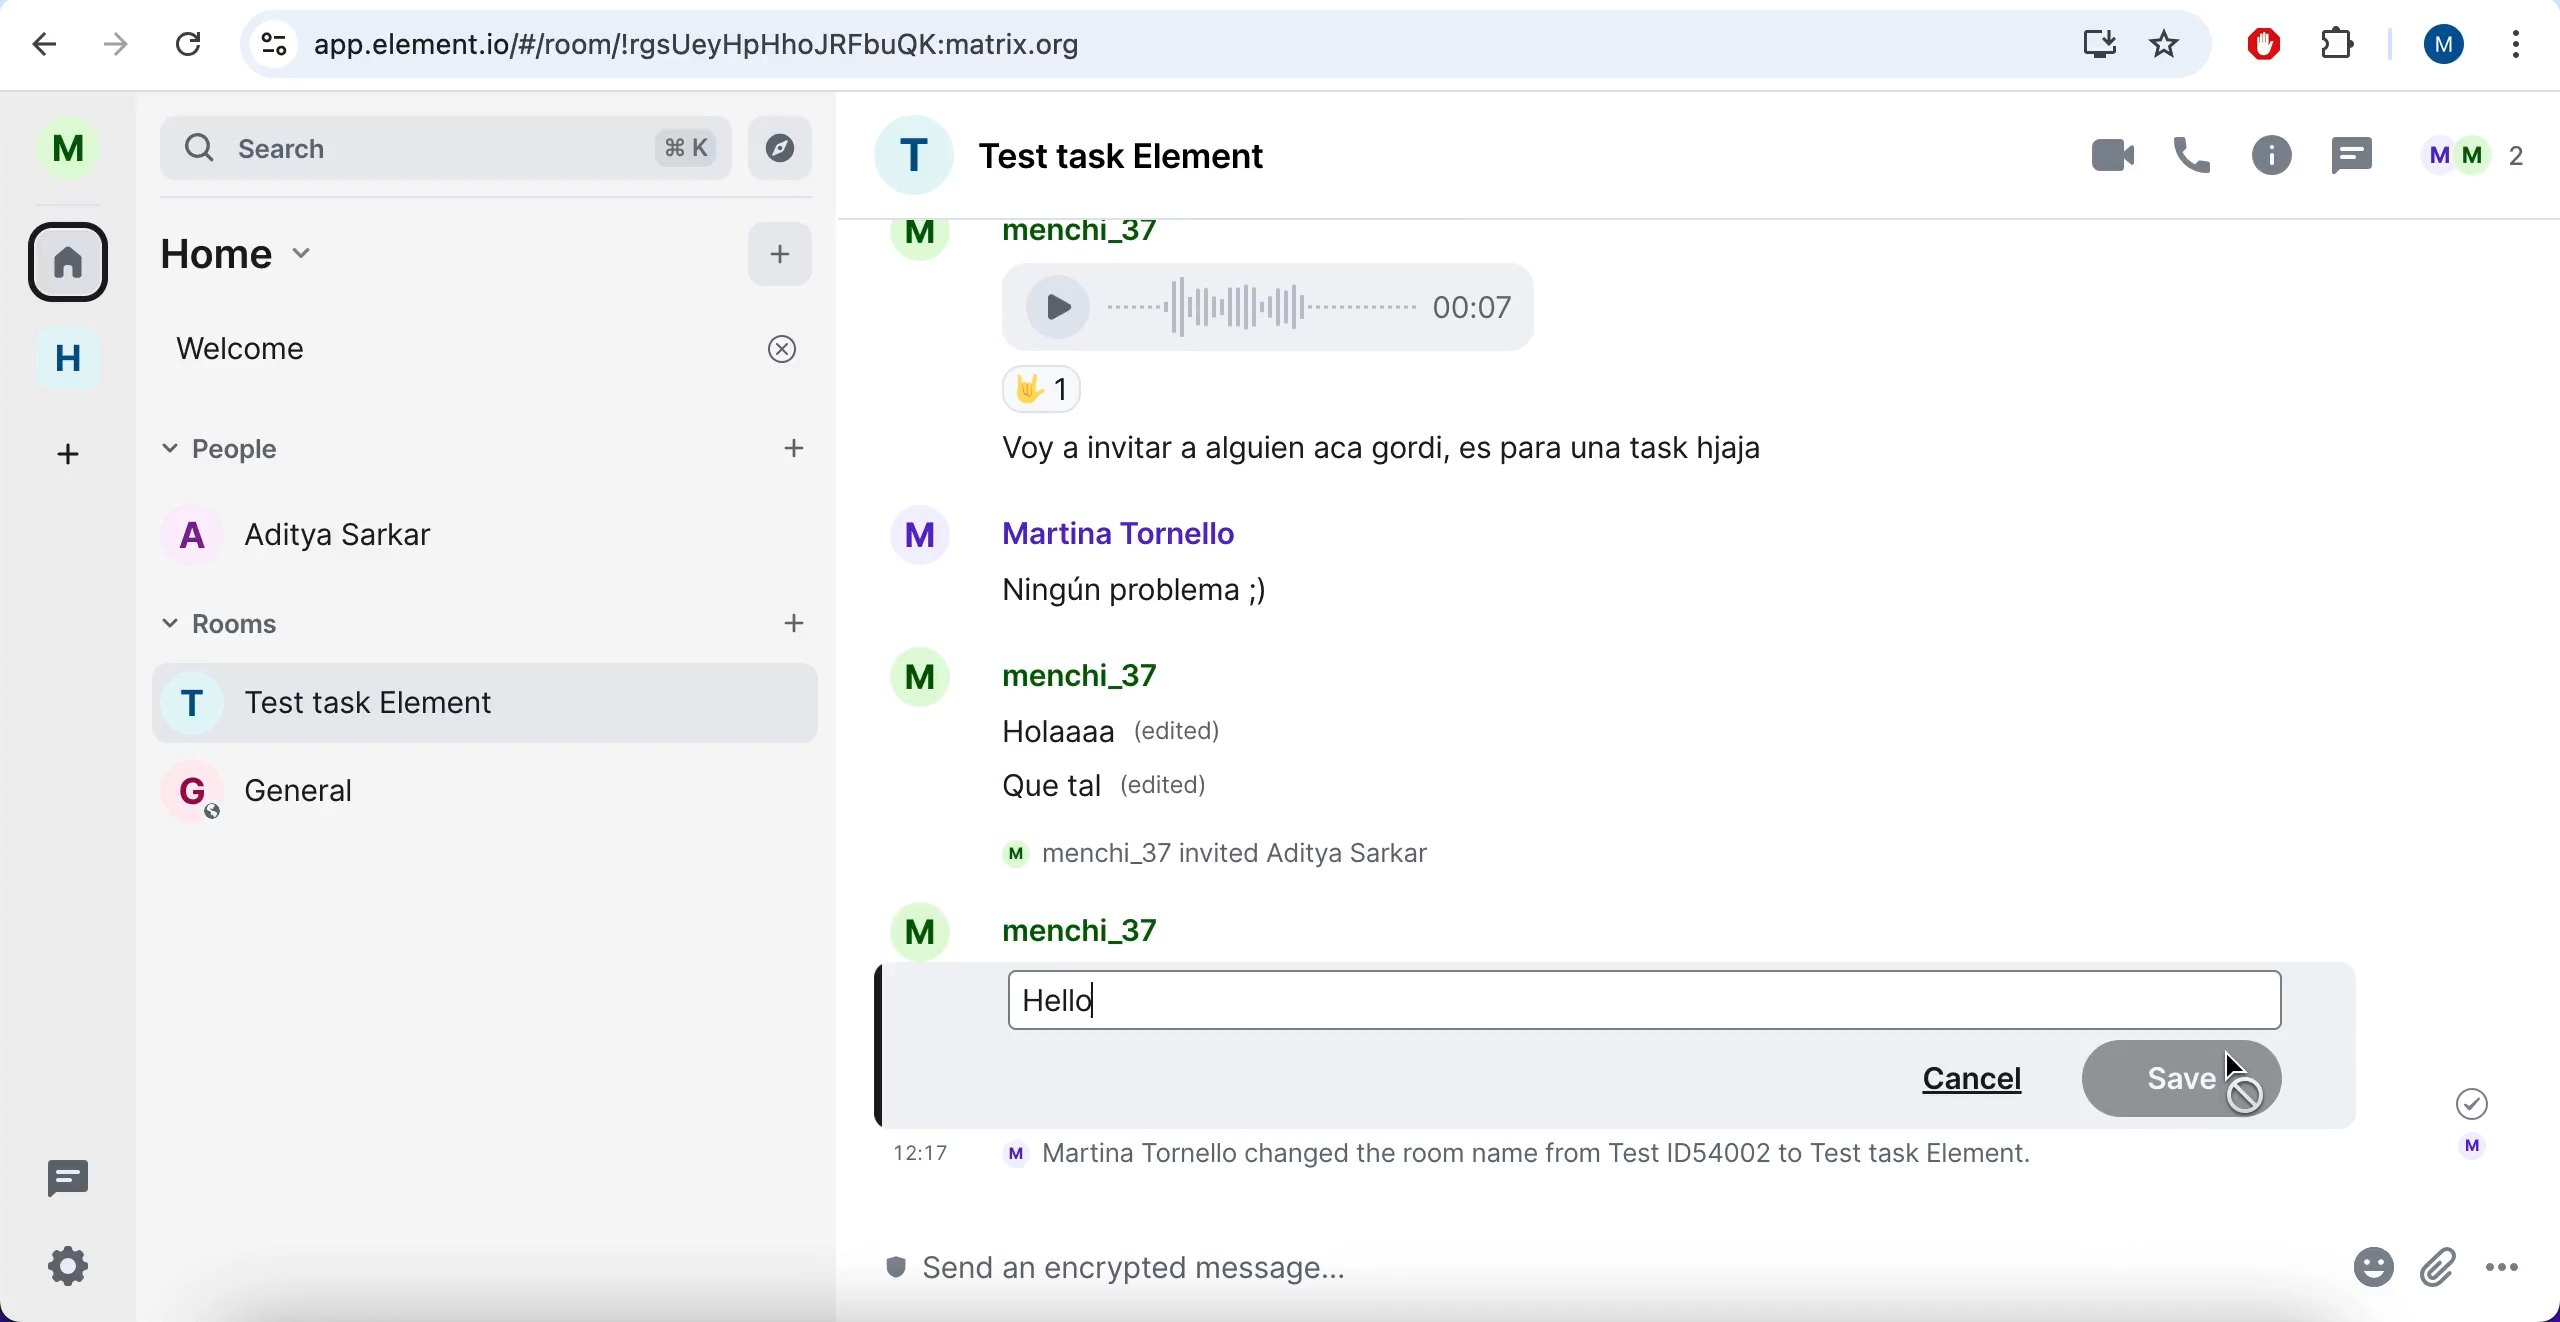 This screenshot has height=1322, width=2560. Describe the element at coordinates (2272, 159) in the screenshot. I see `info` at that location.